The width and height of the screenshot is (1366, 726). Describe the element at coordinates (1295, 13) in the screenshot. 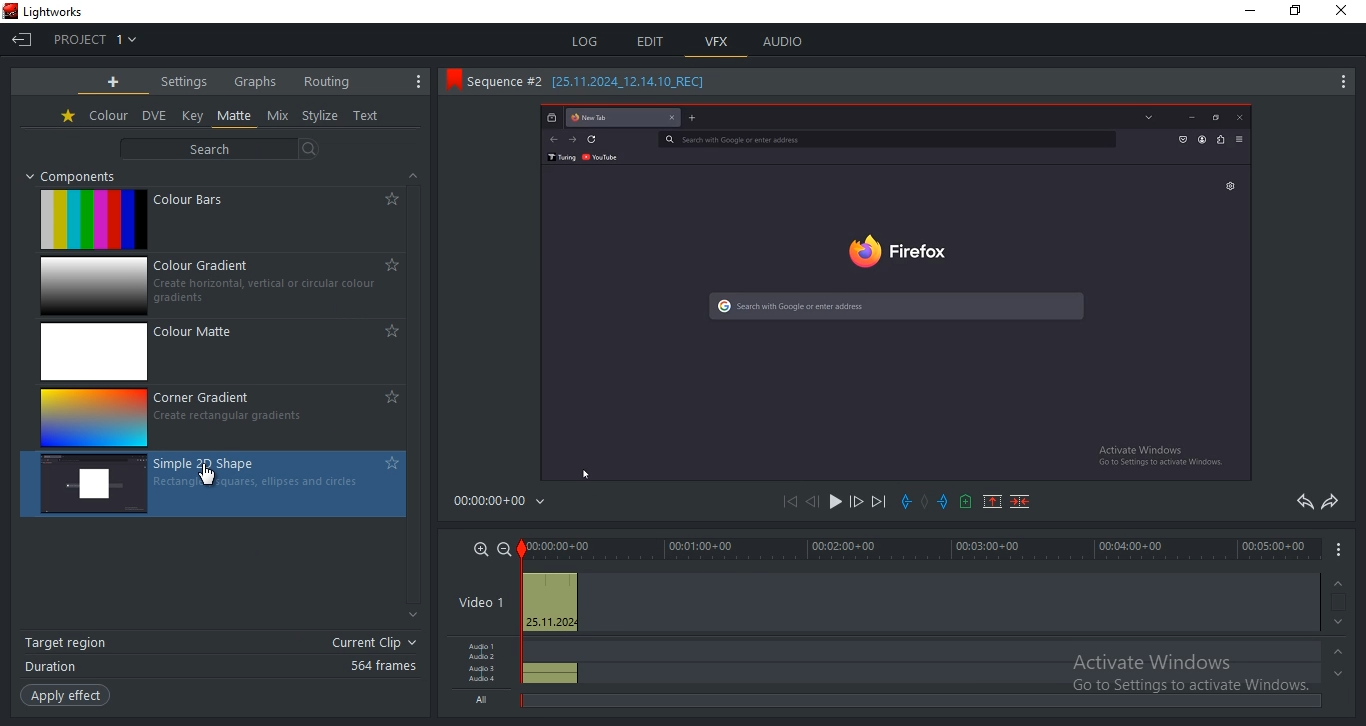

I see `maximize` at that location.